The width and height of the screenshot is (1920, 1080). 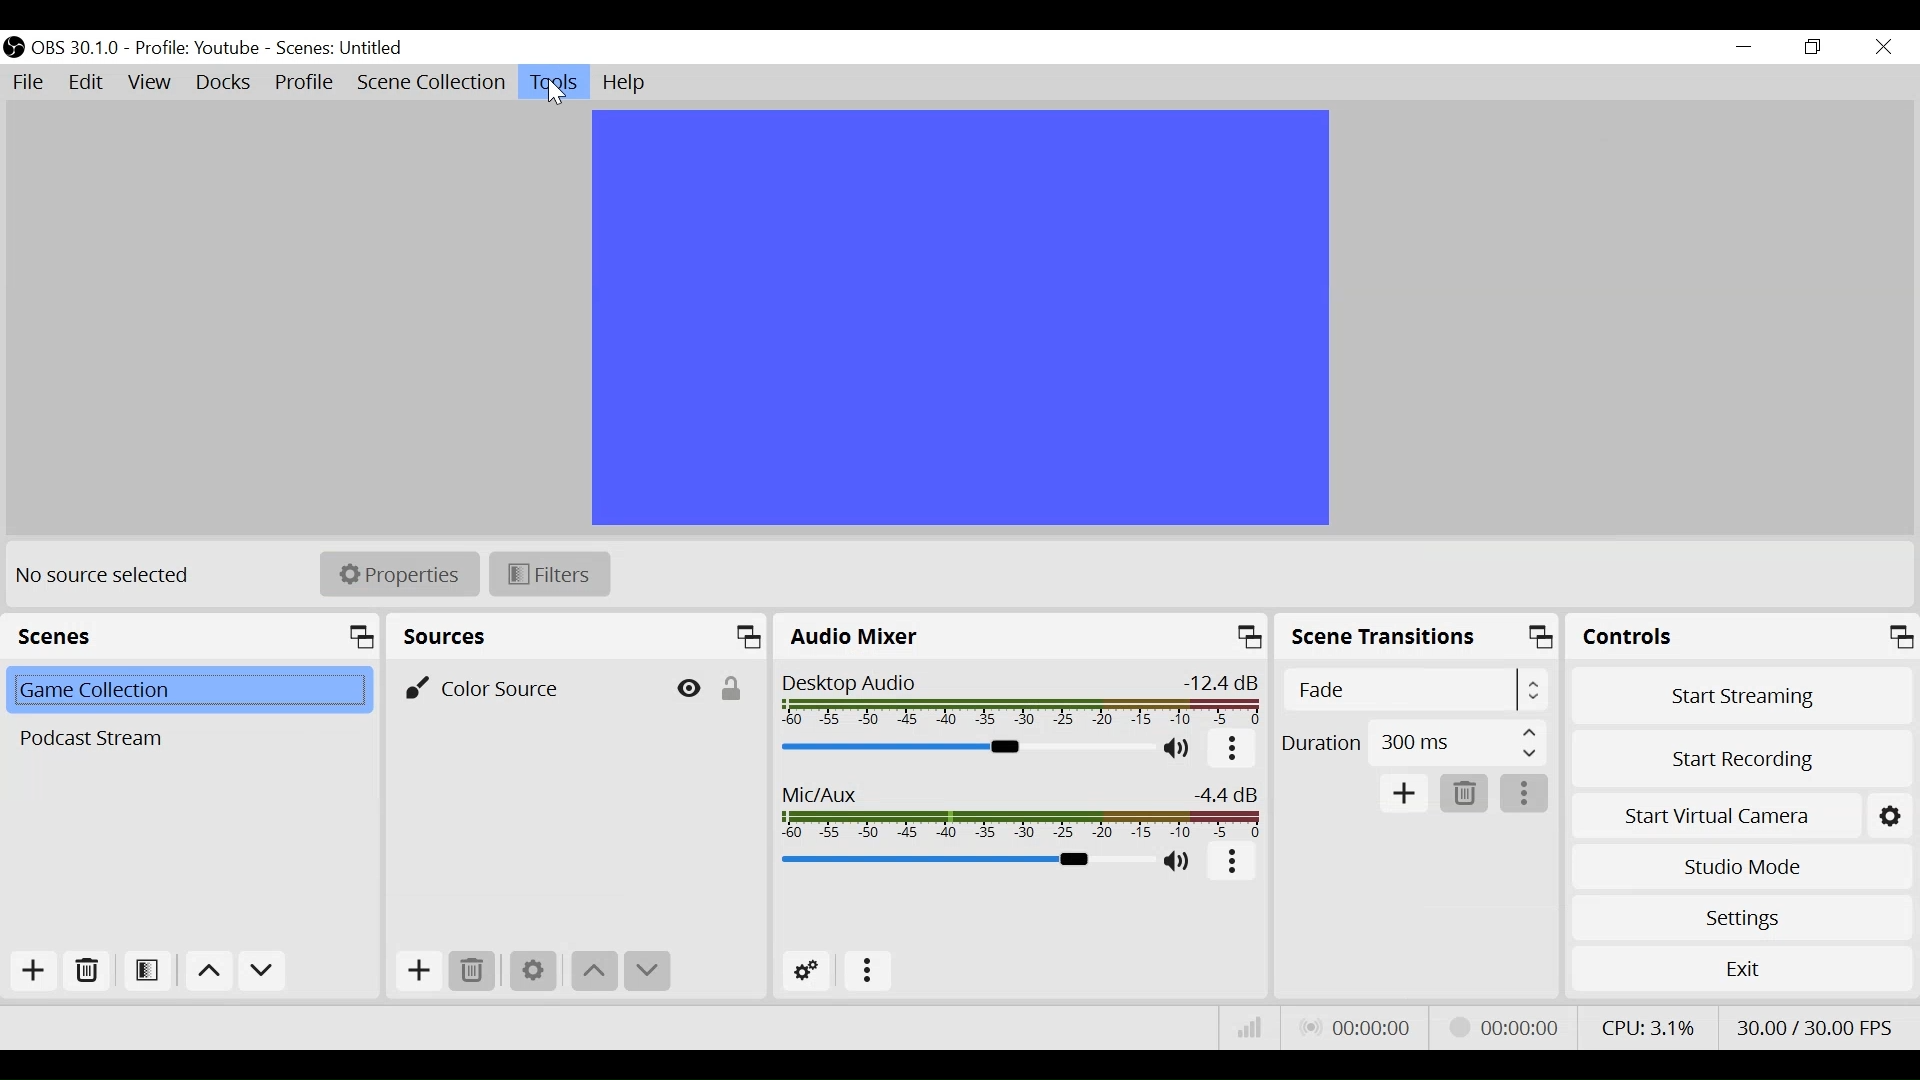 What do you see at coordinates (149, 83) in the screenshot?
I see `View` at bounding box center [149, 83].